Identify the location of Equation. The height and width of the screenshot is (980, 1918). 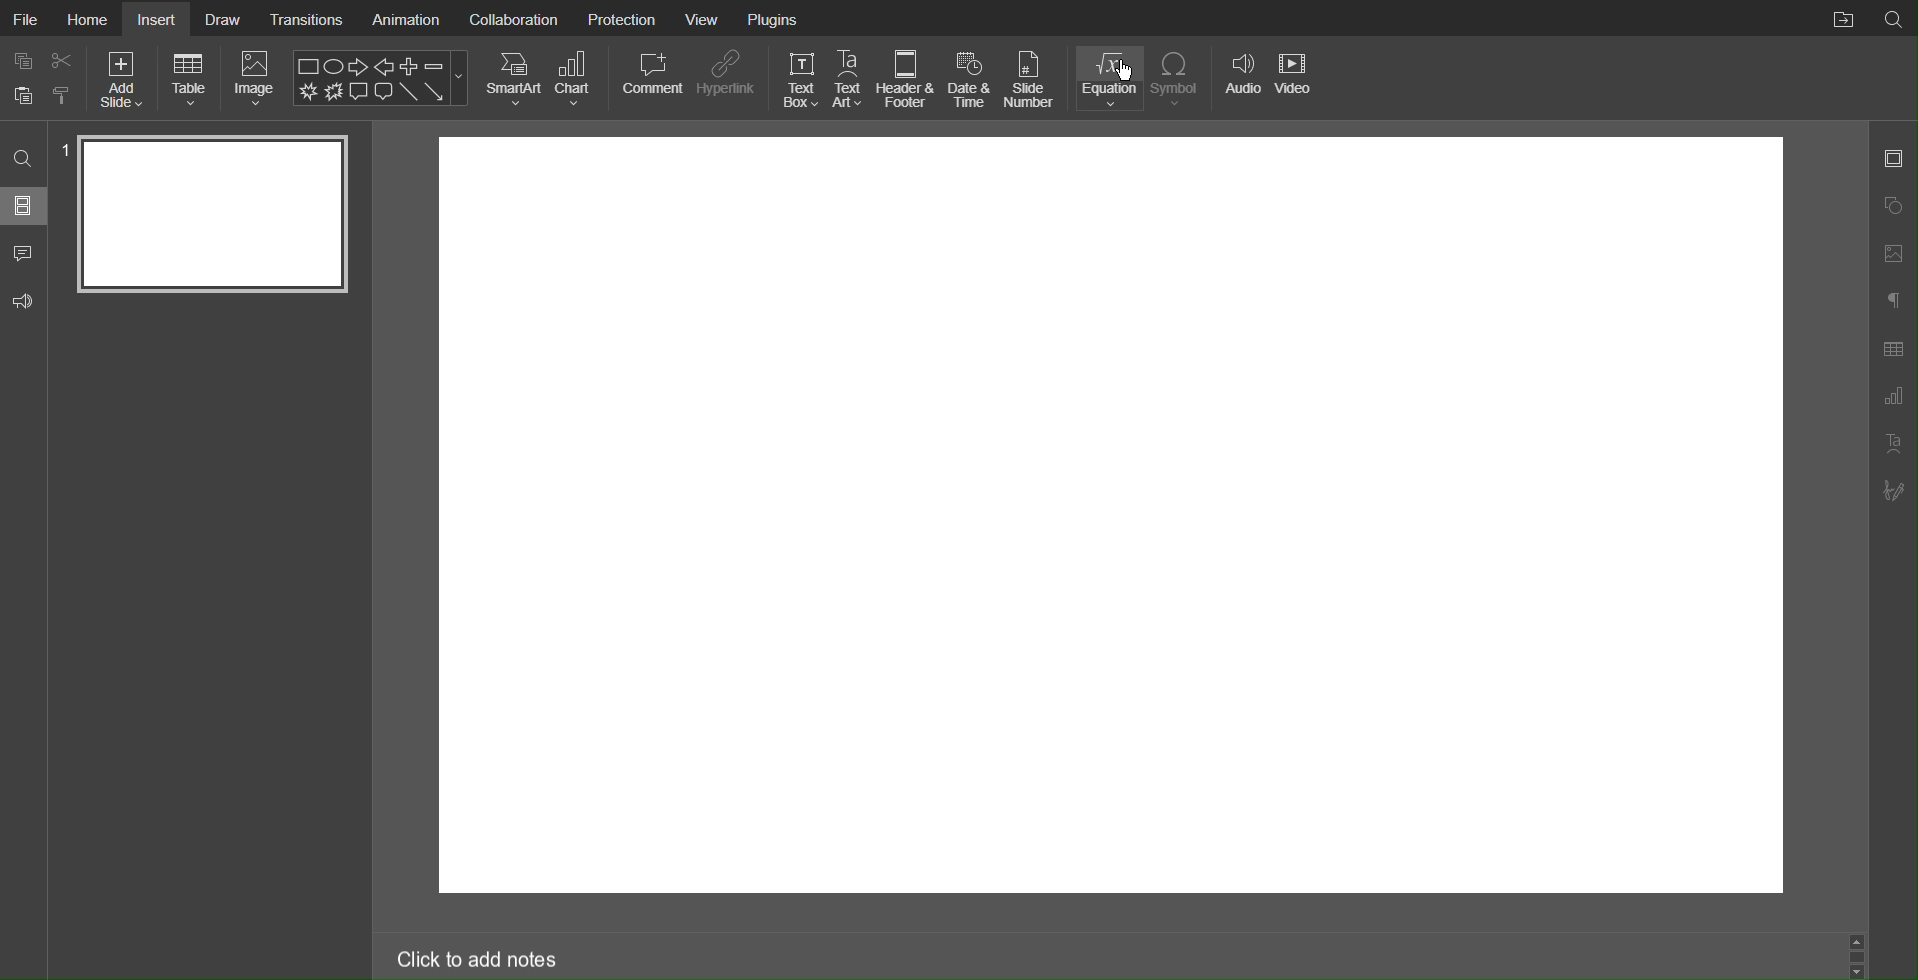
(1109, 79).